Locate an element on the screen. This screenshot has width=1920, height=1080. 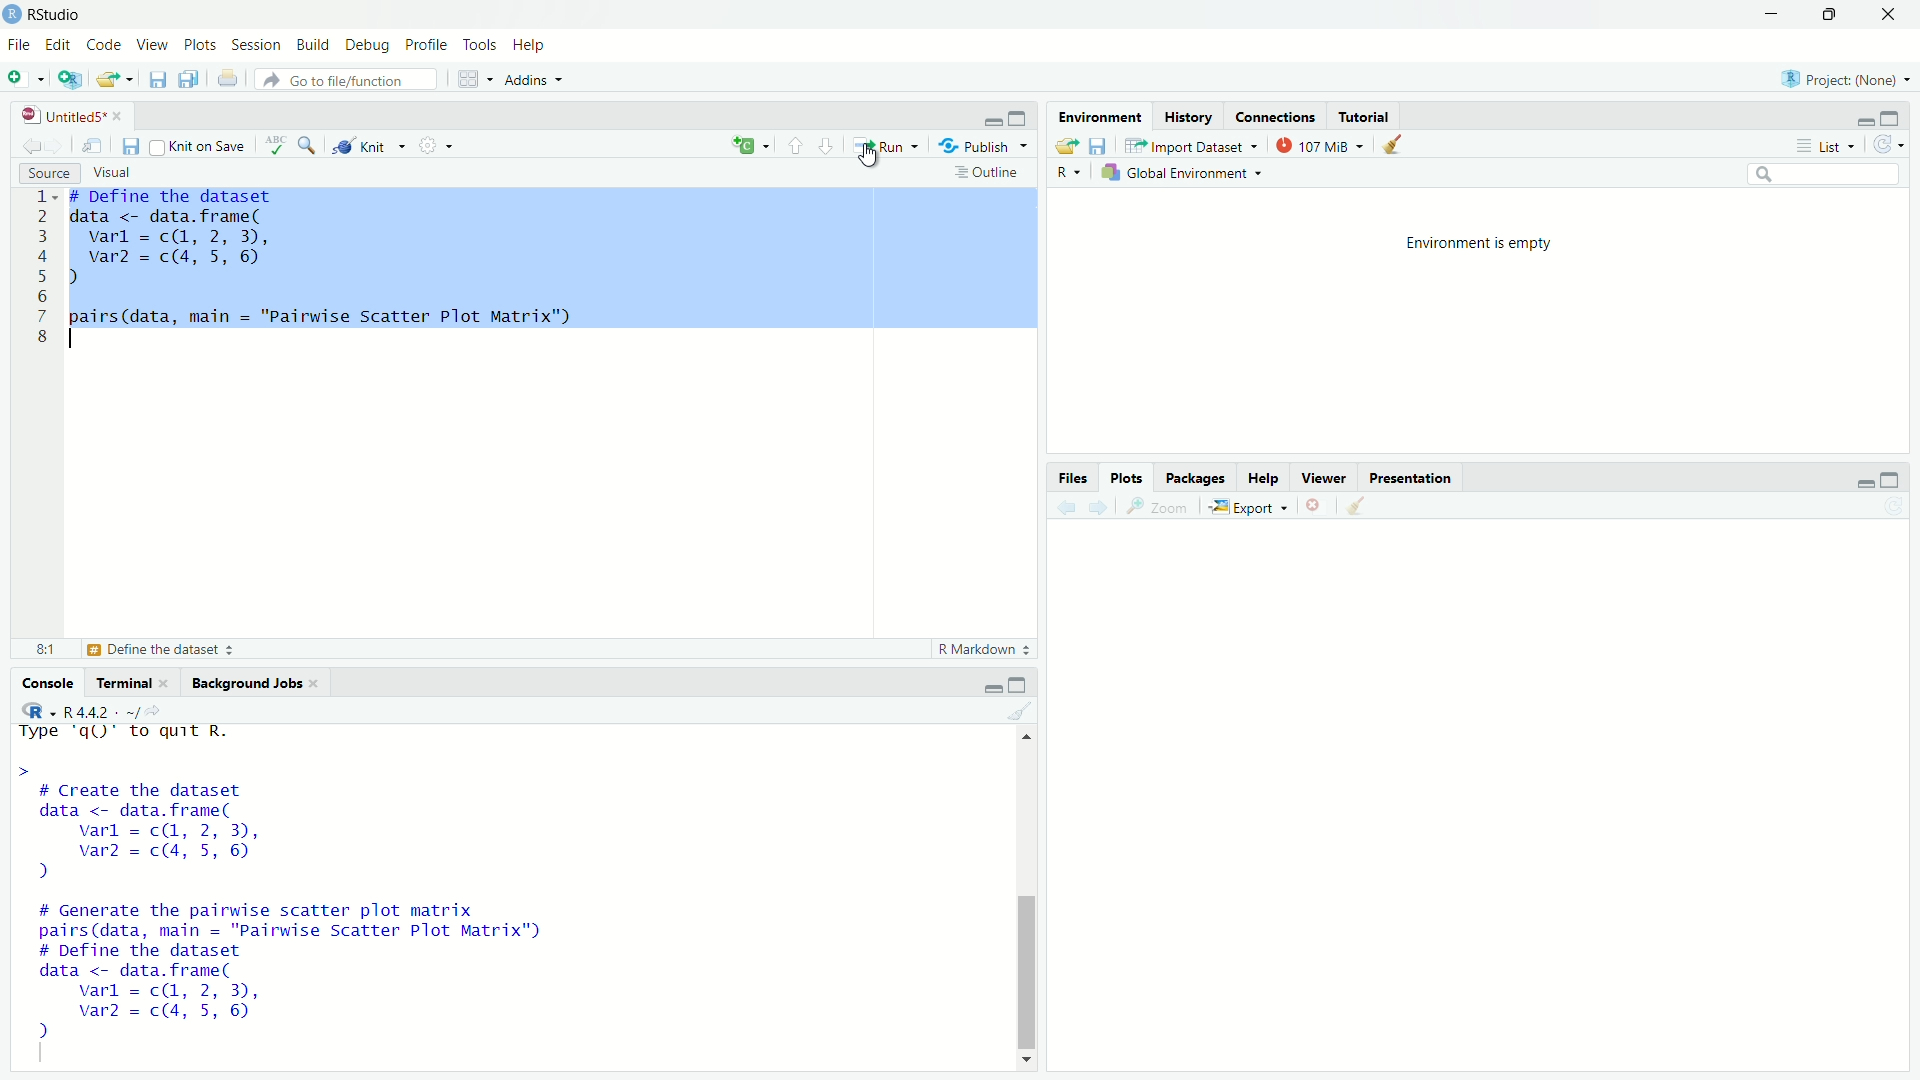
Maximize is located at coordinates (1018, 117).